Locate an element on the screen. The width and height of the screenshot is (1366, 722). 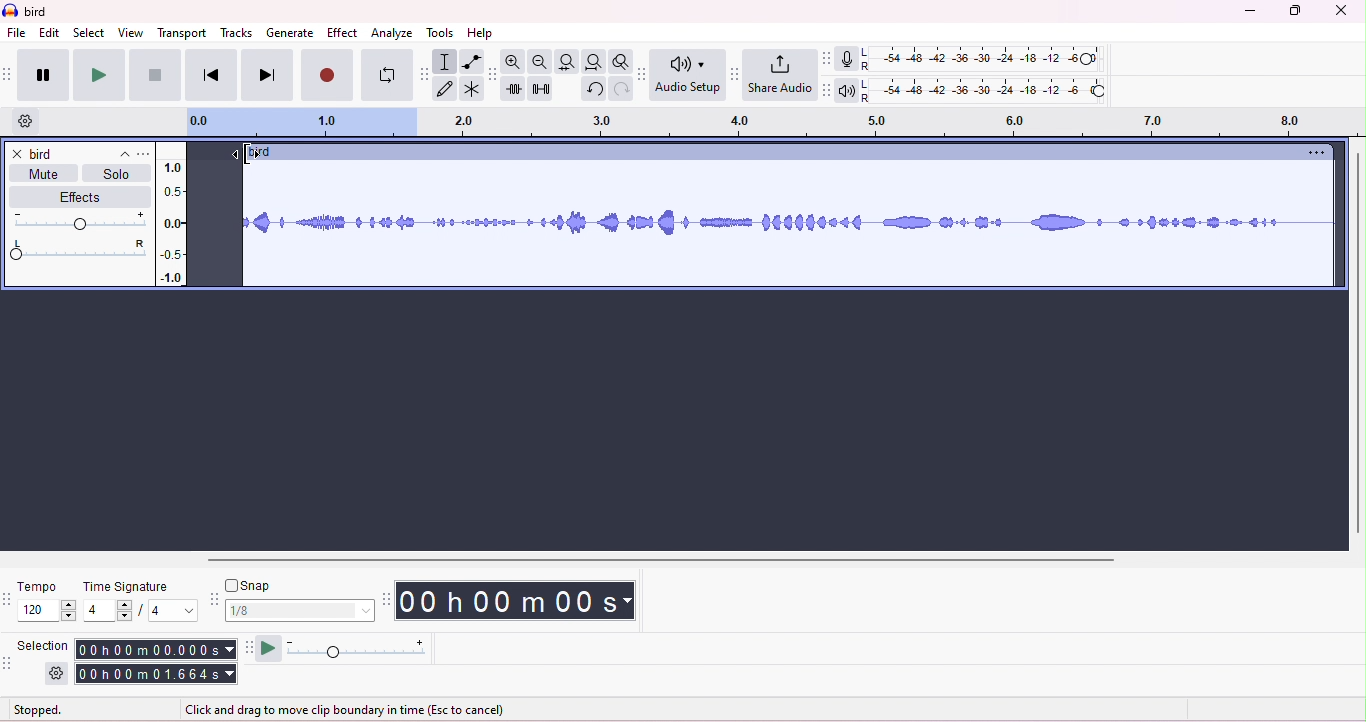
transport tool is located at coordinates (9, 75).